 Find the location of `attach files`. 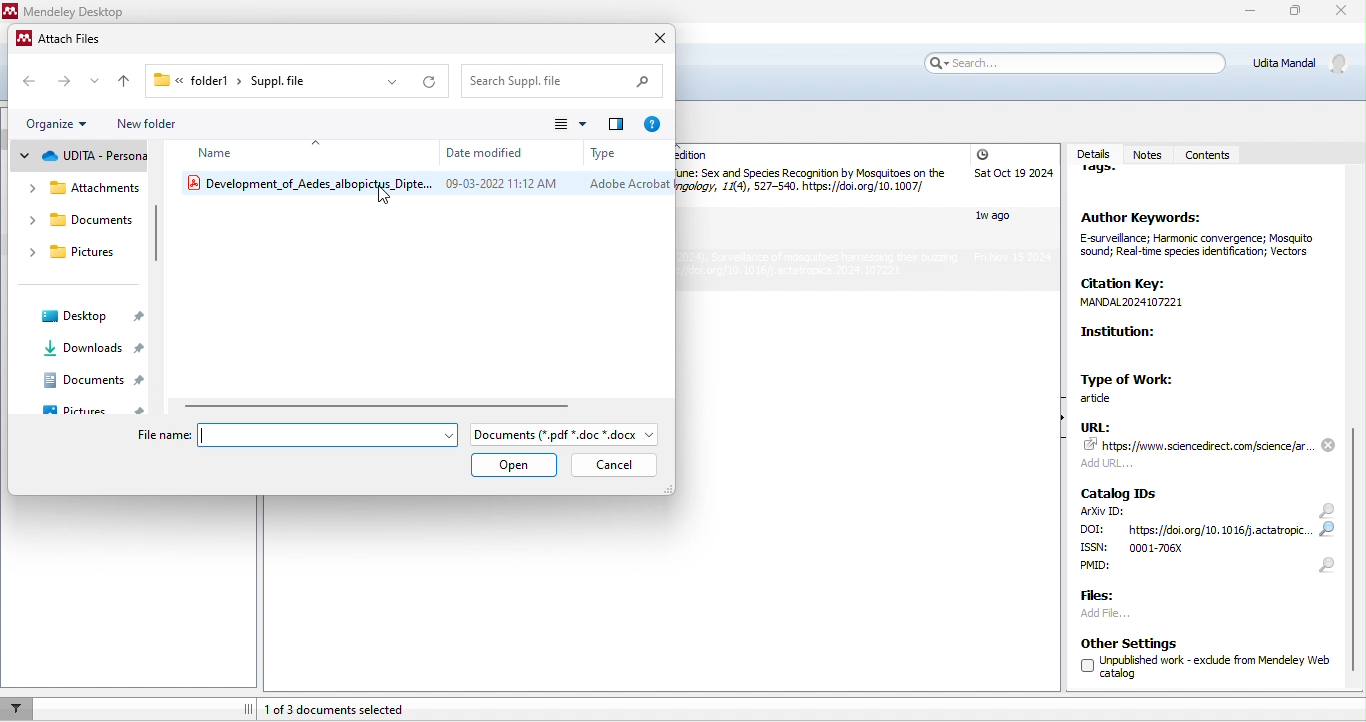

attach files is located at coordinates (67, 40).